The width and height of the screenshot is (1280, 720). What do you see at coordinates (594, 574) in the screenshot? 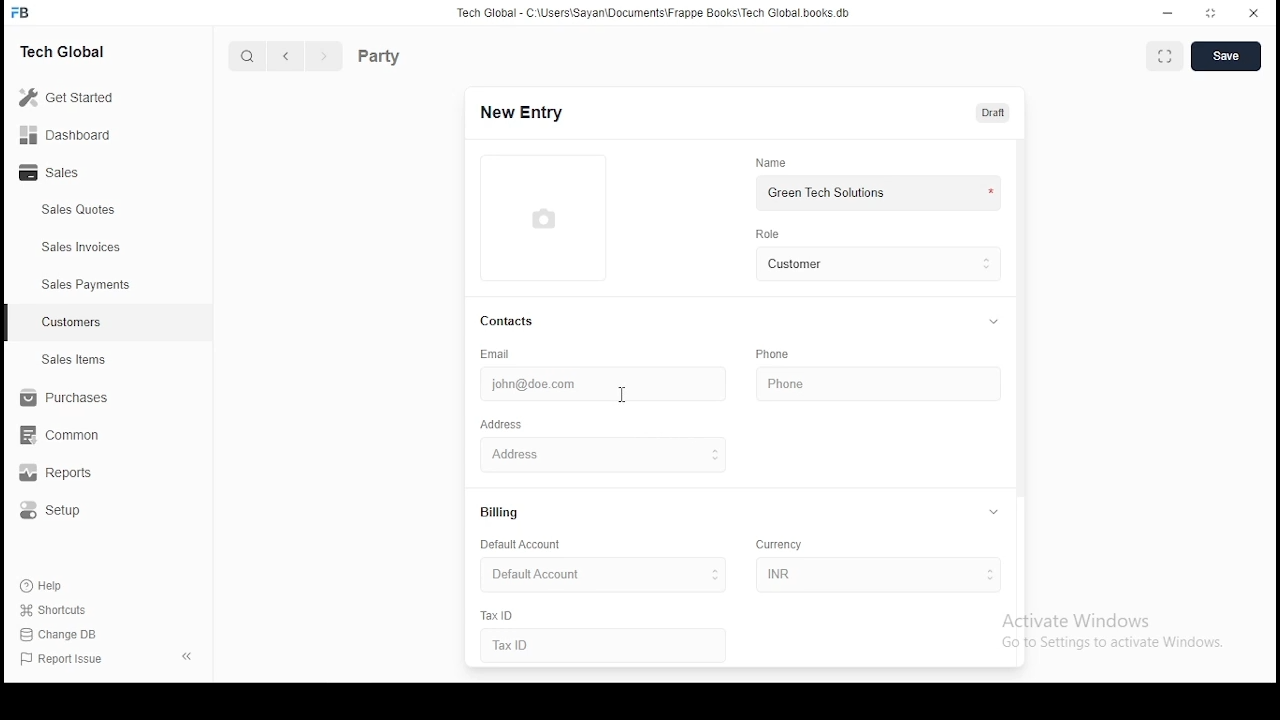
I see `default account` at bounding box center [594, 574].